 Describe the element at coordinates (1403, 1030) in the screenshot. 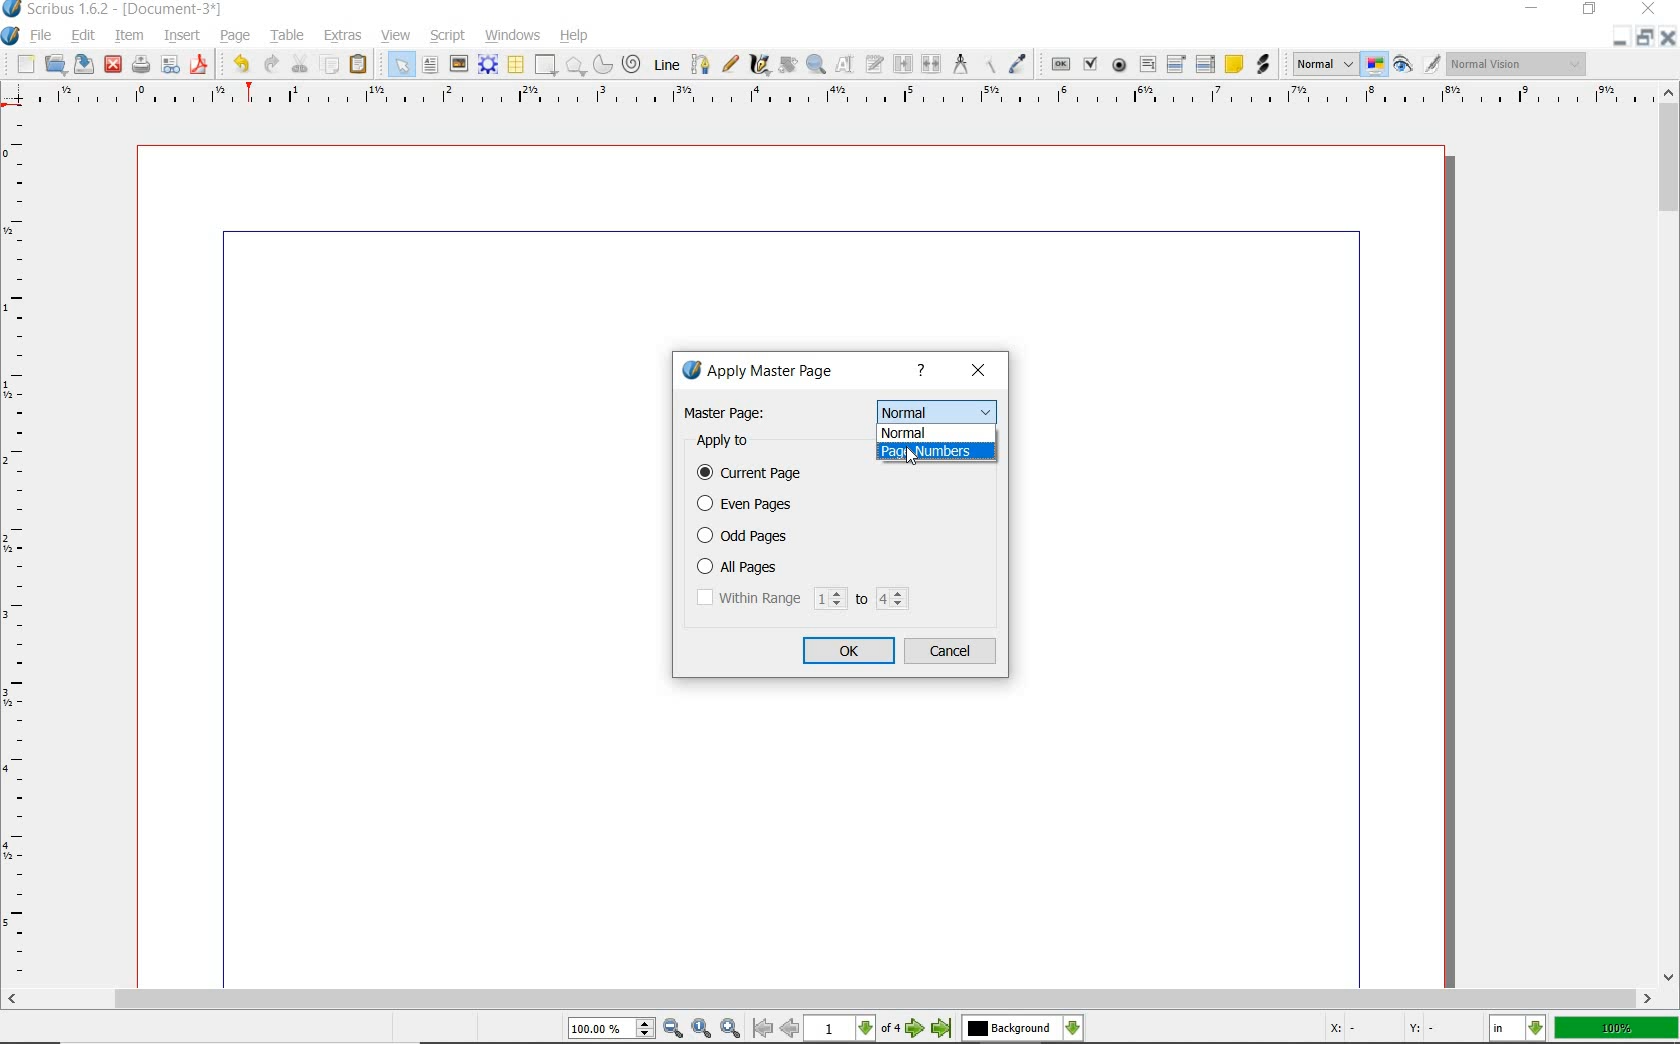

I see `Cursor Coordinates` at that location.